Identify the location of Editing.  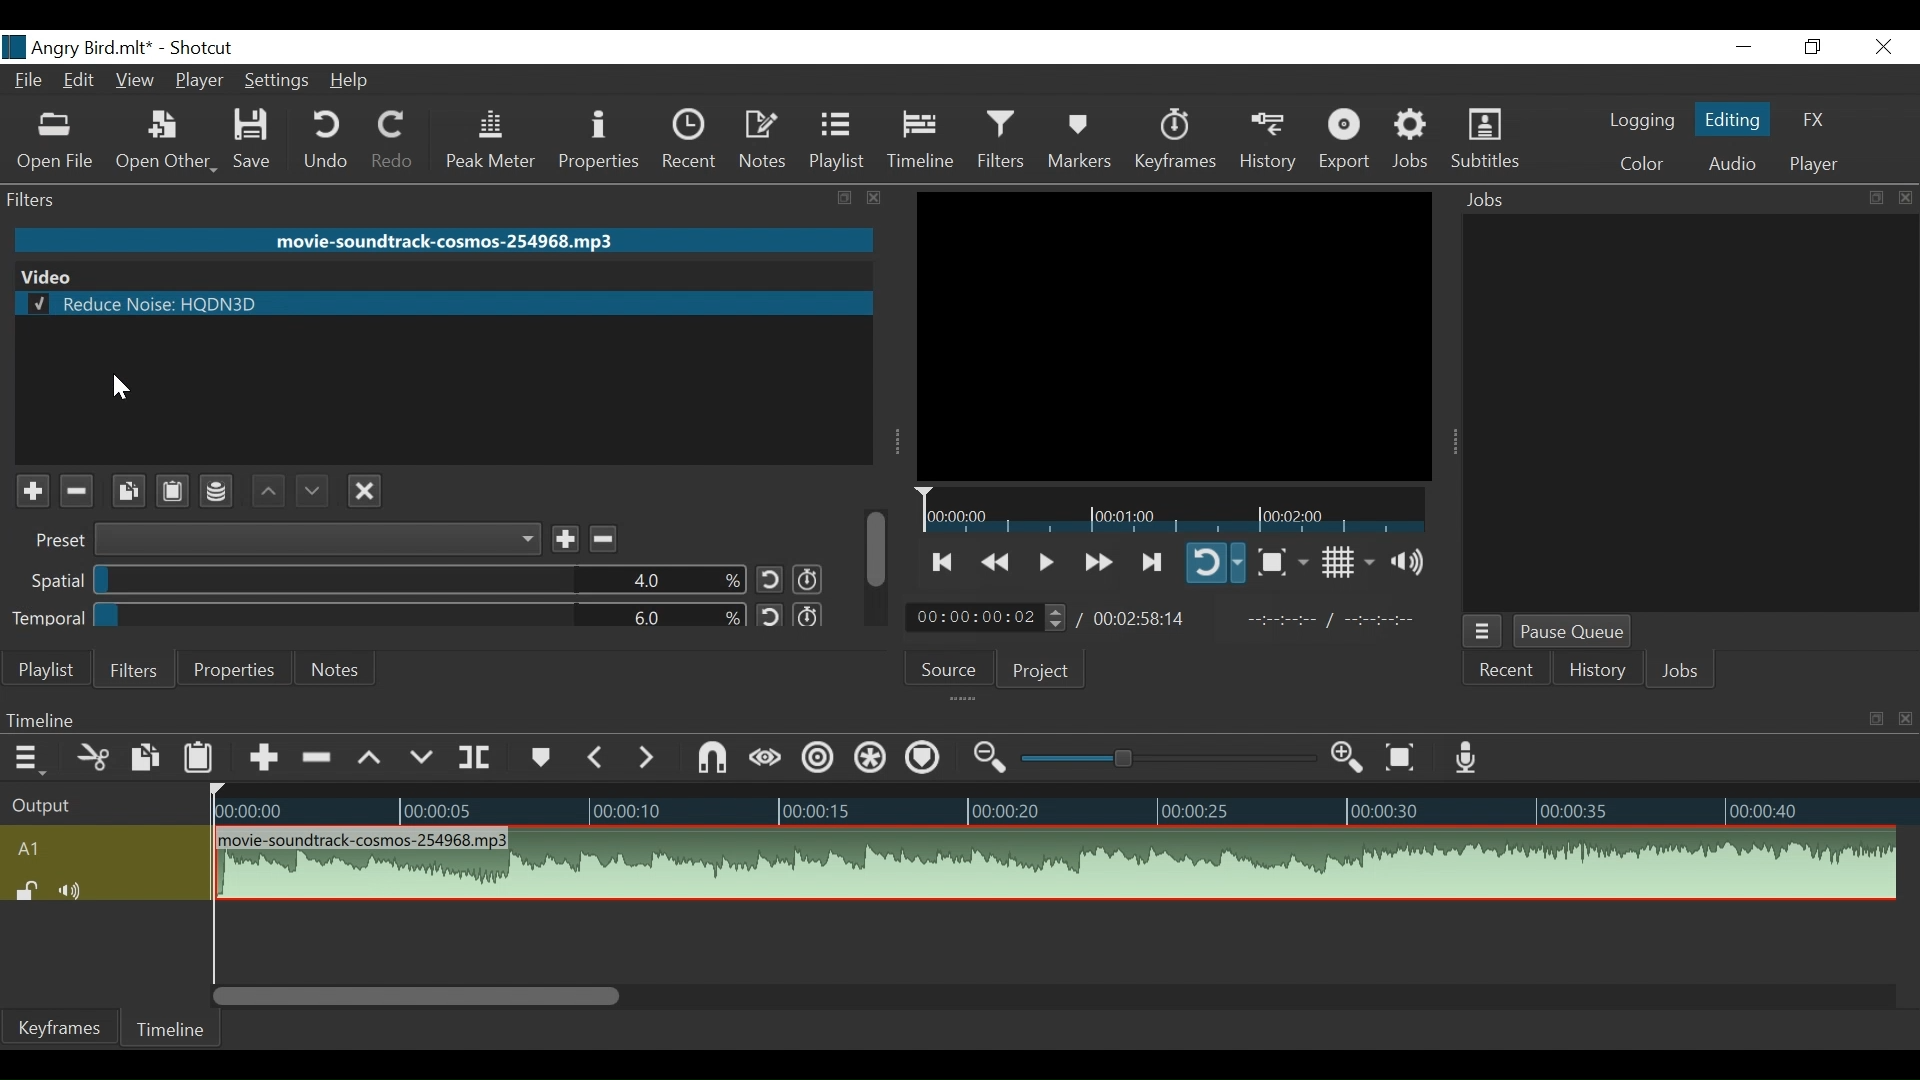
(1733, 116).